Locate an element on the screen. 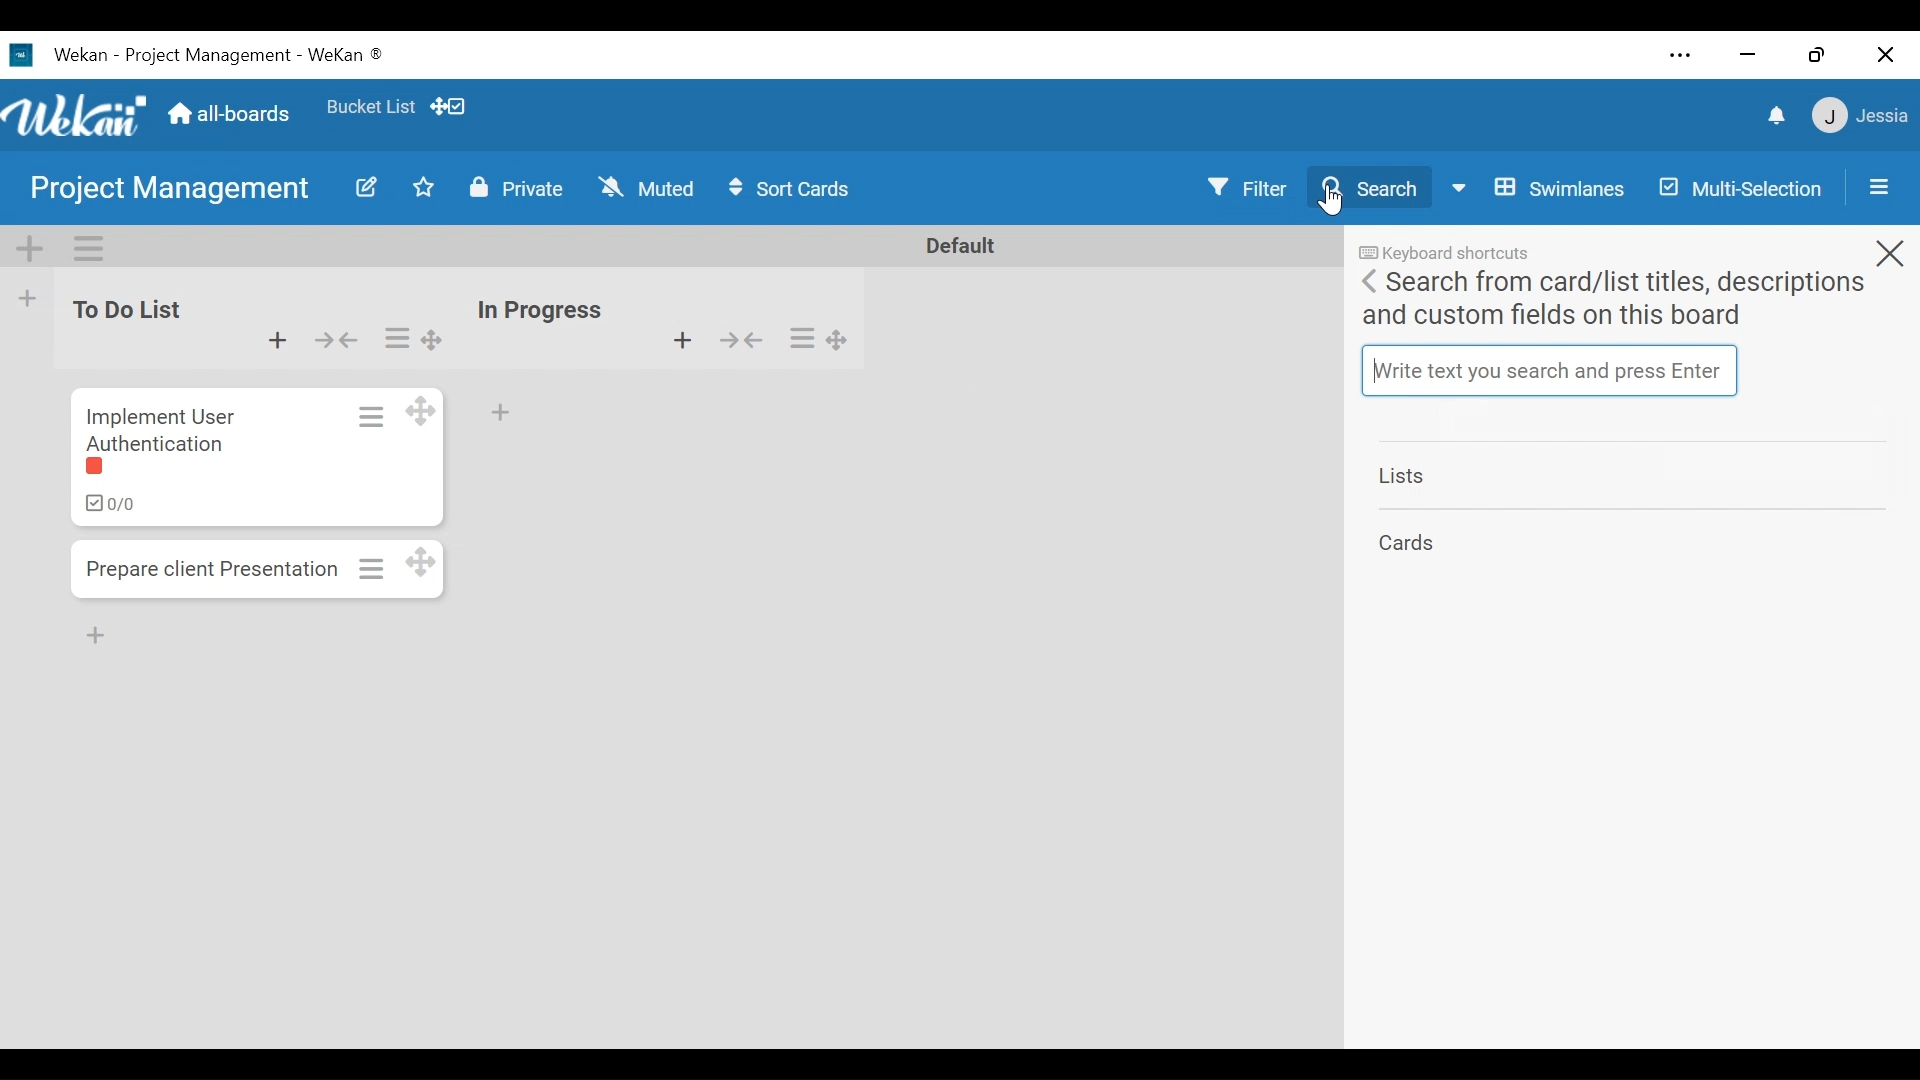  Multi-selection is located at coordinates (1737, 187).